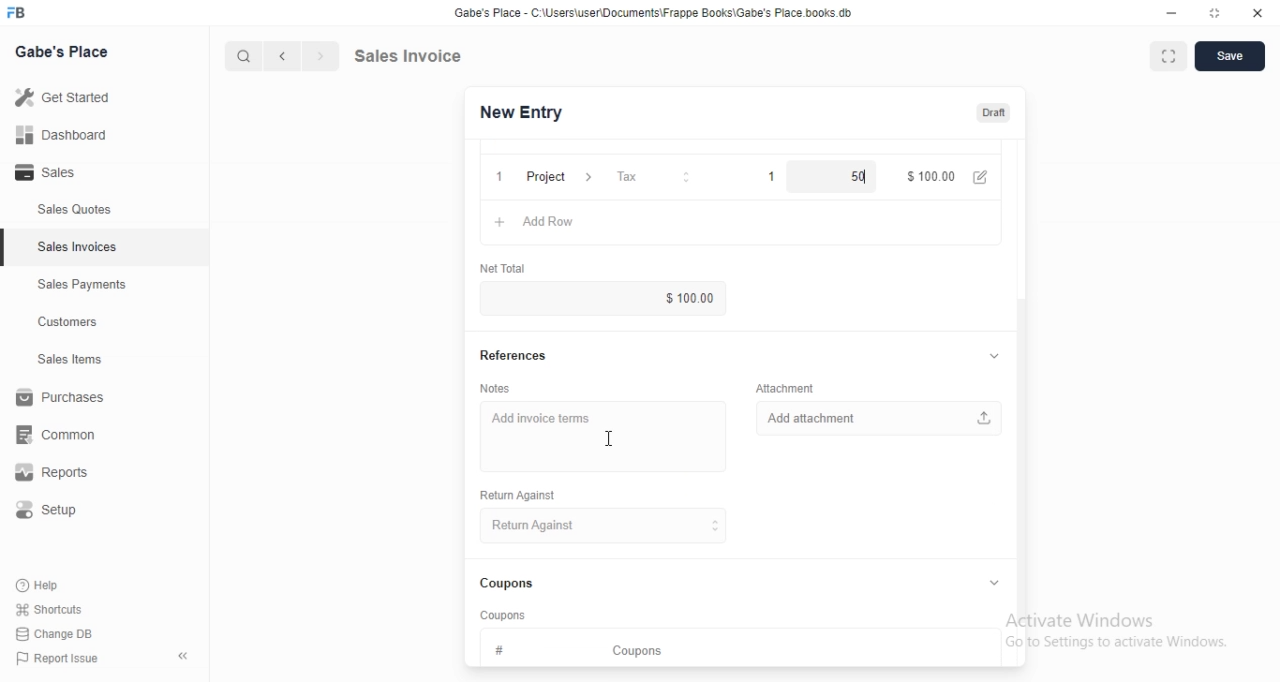 The height and width of the screenshot is (682, 1280). Describe the element at coordinates (557, 175) in the screenshot. I see `Project` at that location.